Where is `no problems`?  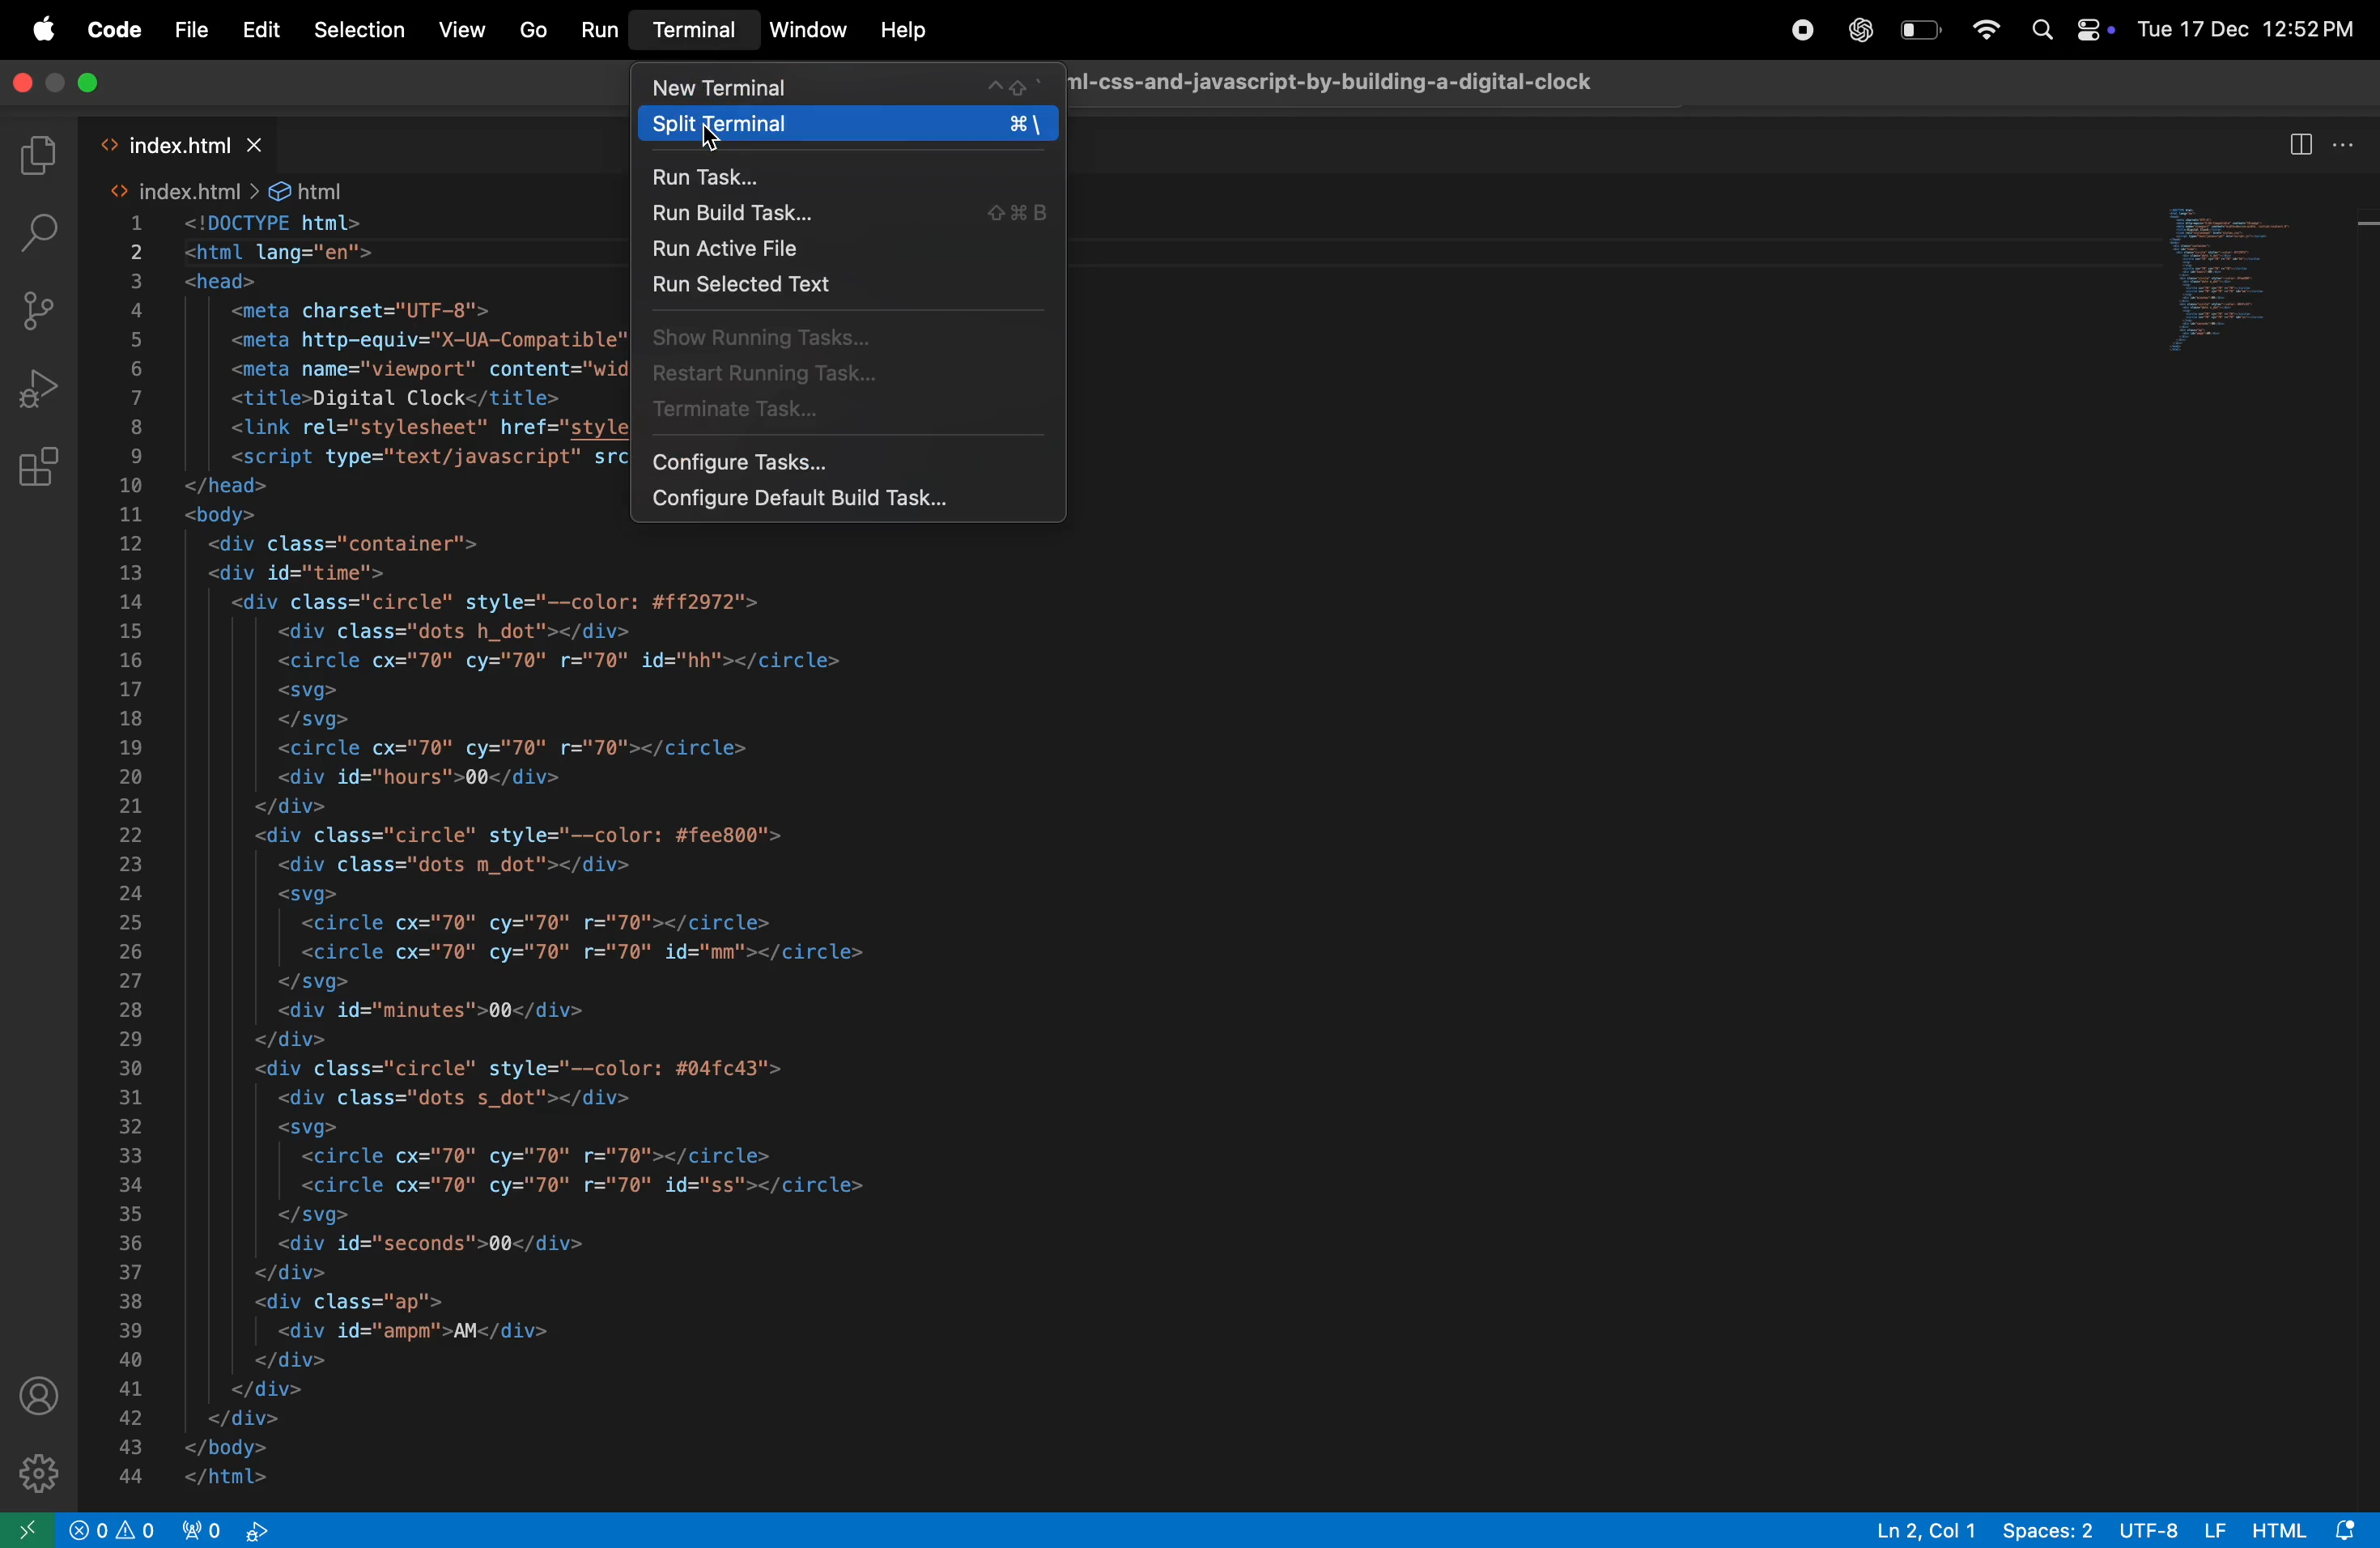 no problems is located at coordinates (115, 1530).